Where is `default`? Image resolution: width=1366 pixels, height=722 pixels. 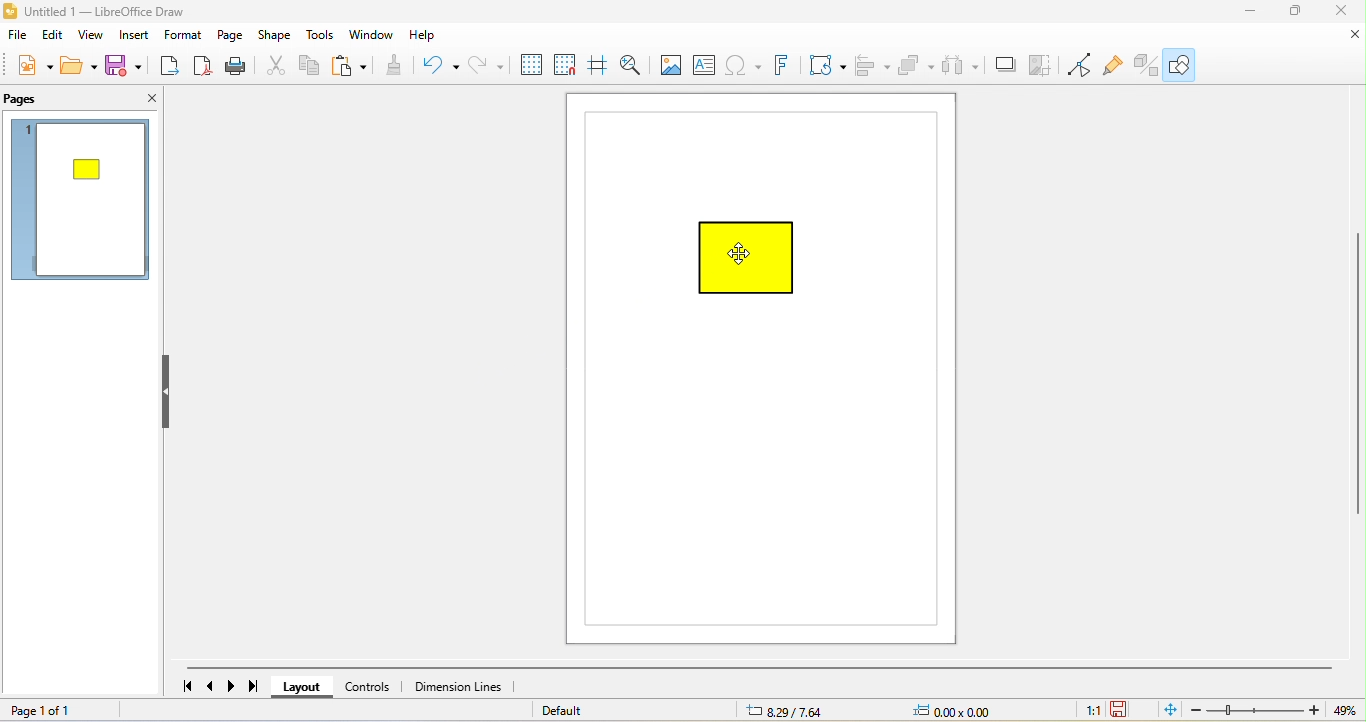 default is located at coordinates (583, 711).